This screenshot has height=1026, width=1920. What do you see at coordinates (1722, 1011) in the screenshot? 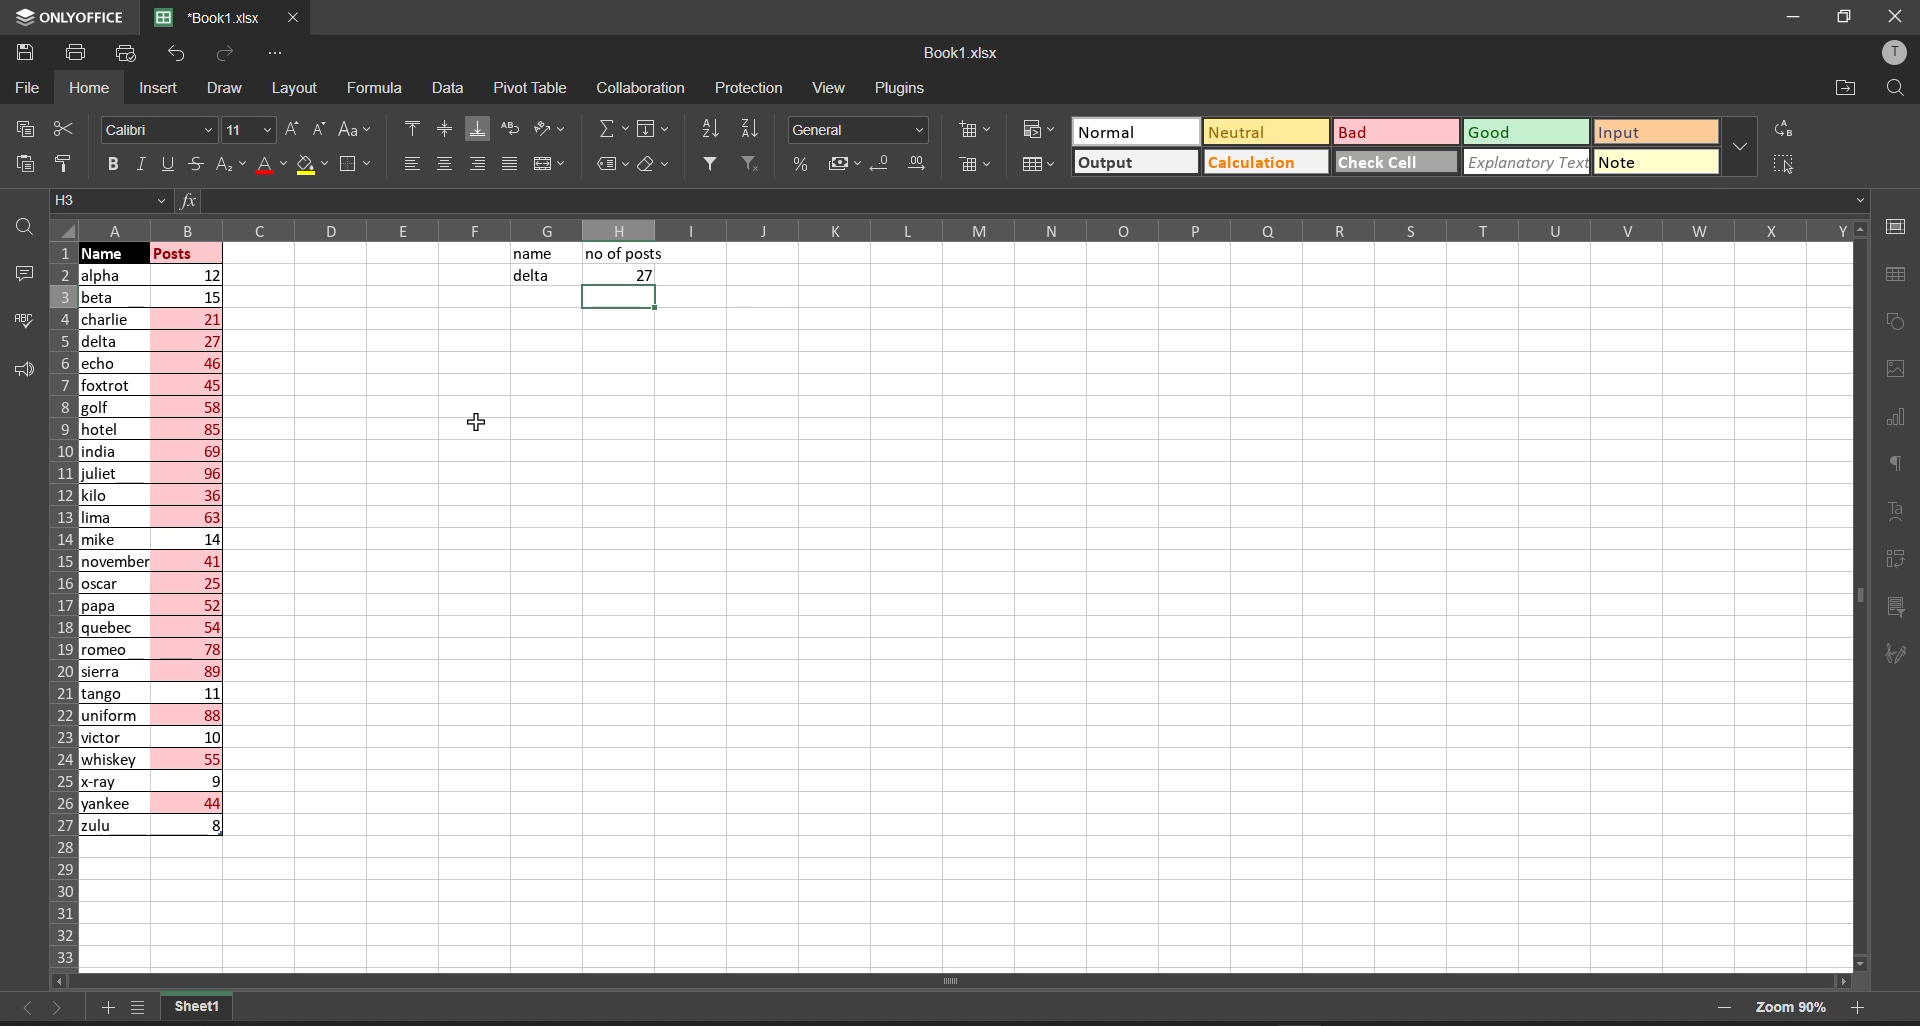
I see `zoom out` at bounding box center [1722, 1011].